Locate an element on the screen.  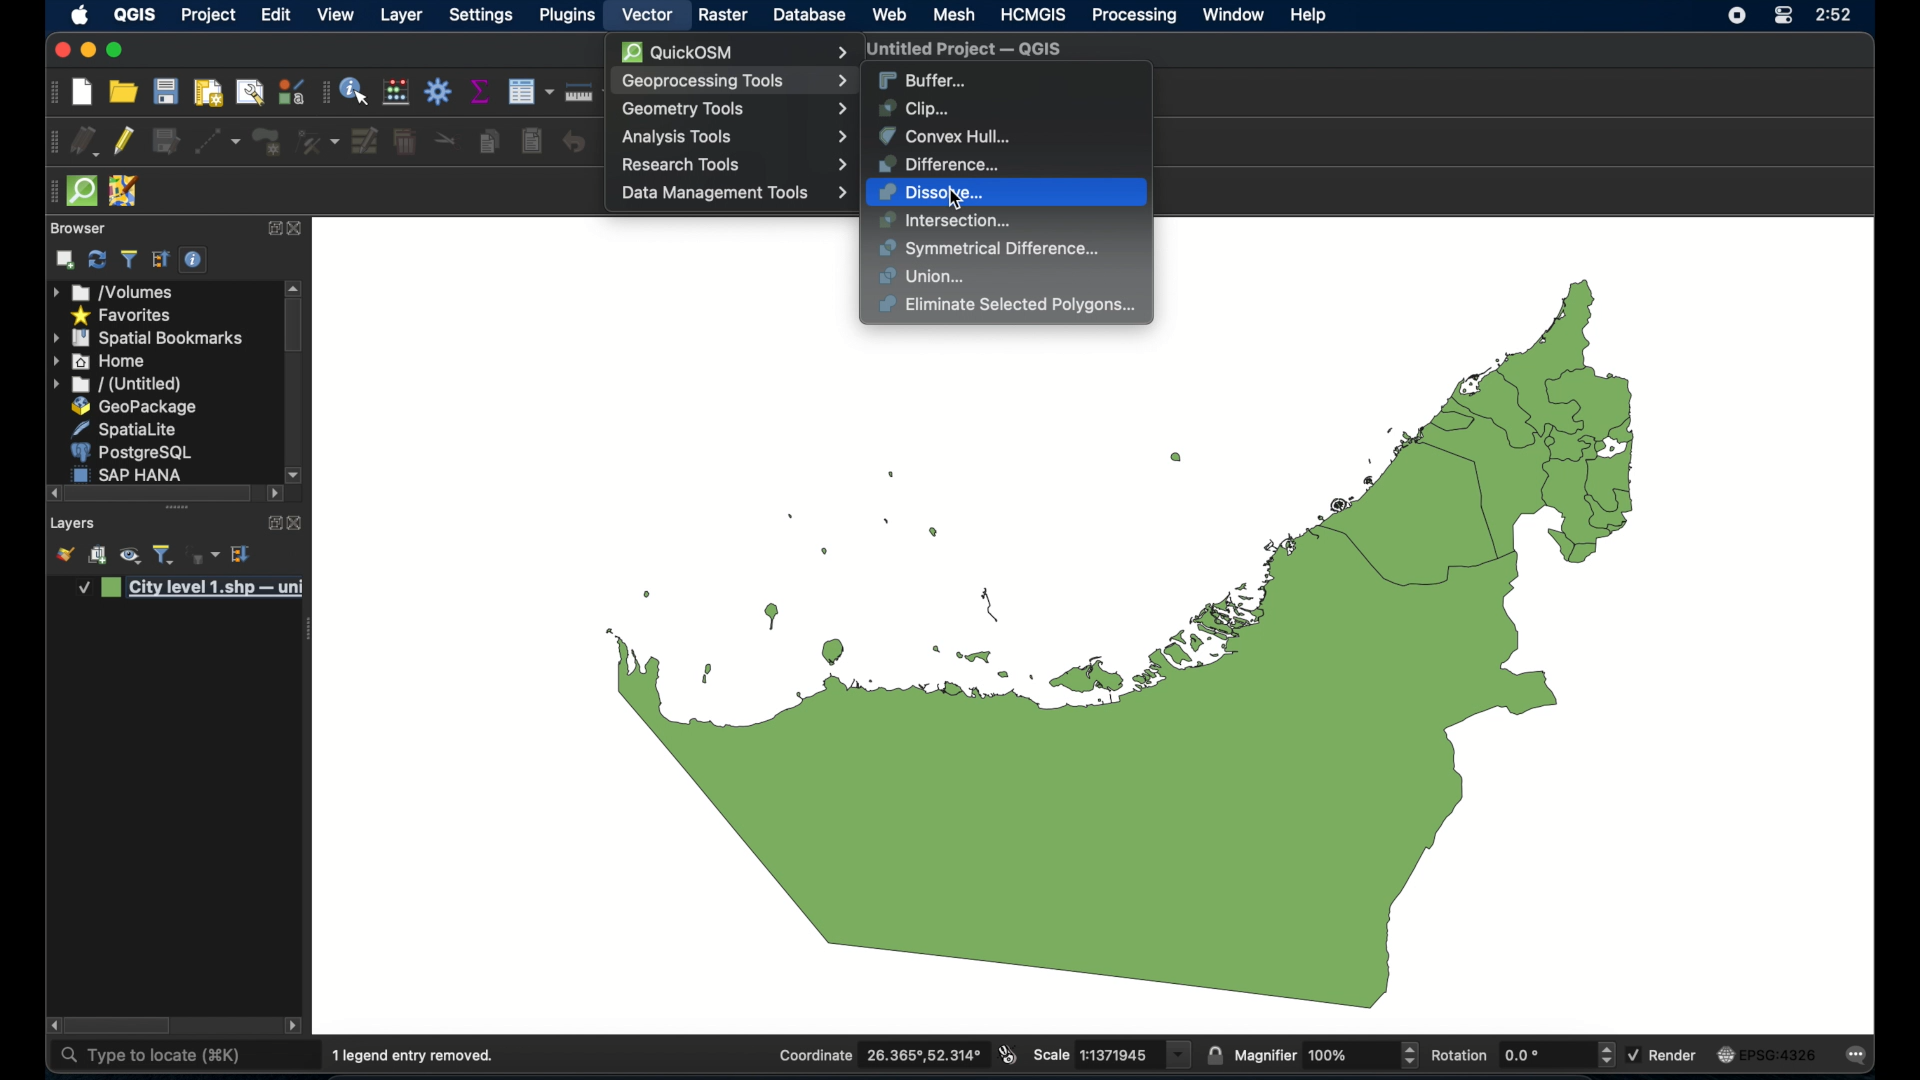
drag handle is located at coordinates (305, 632).